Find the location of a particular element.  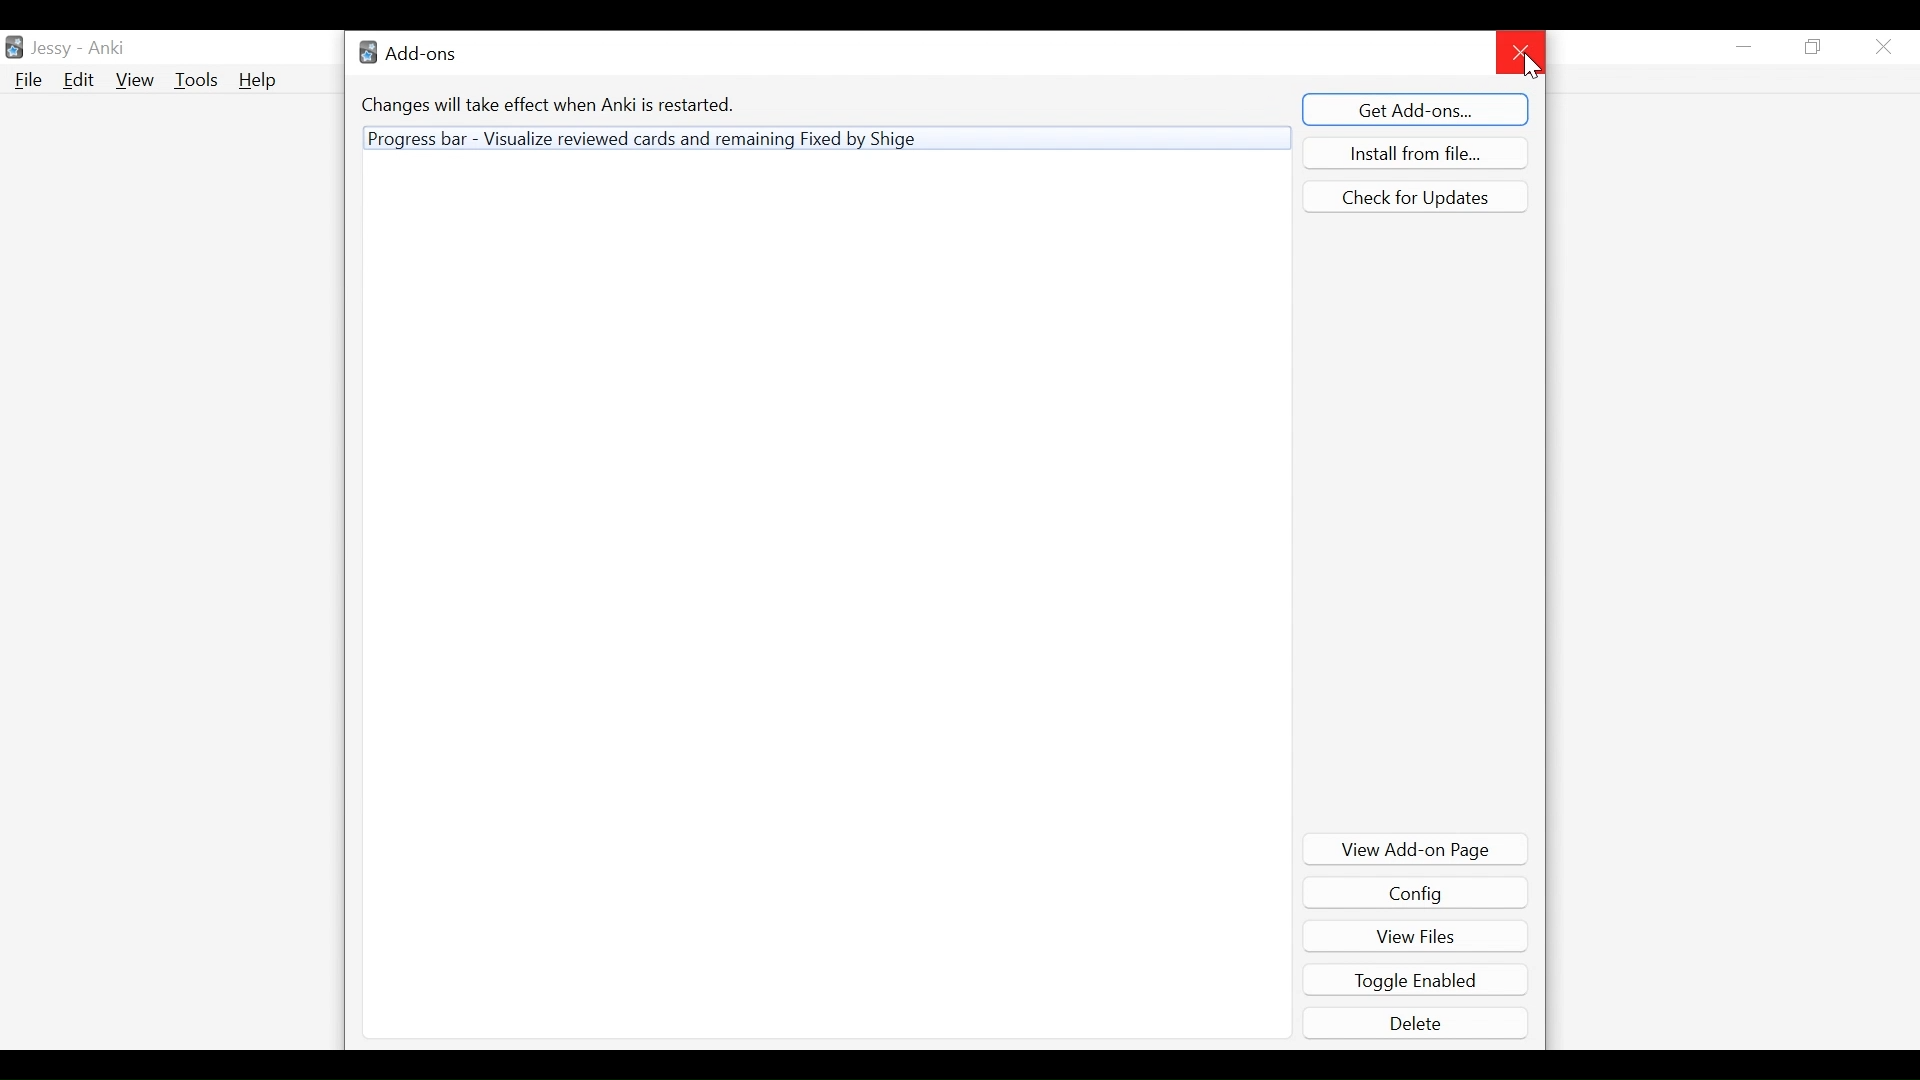

Changes will take effect when Anki is restarted is located at coordinates (551, 104).